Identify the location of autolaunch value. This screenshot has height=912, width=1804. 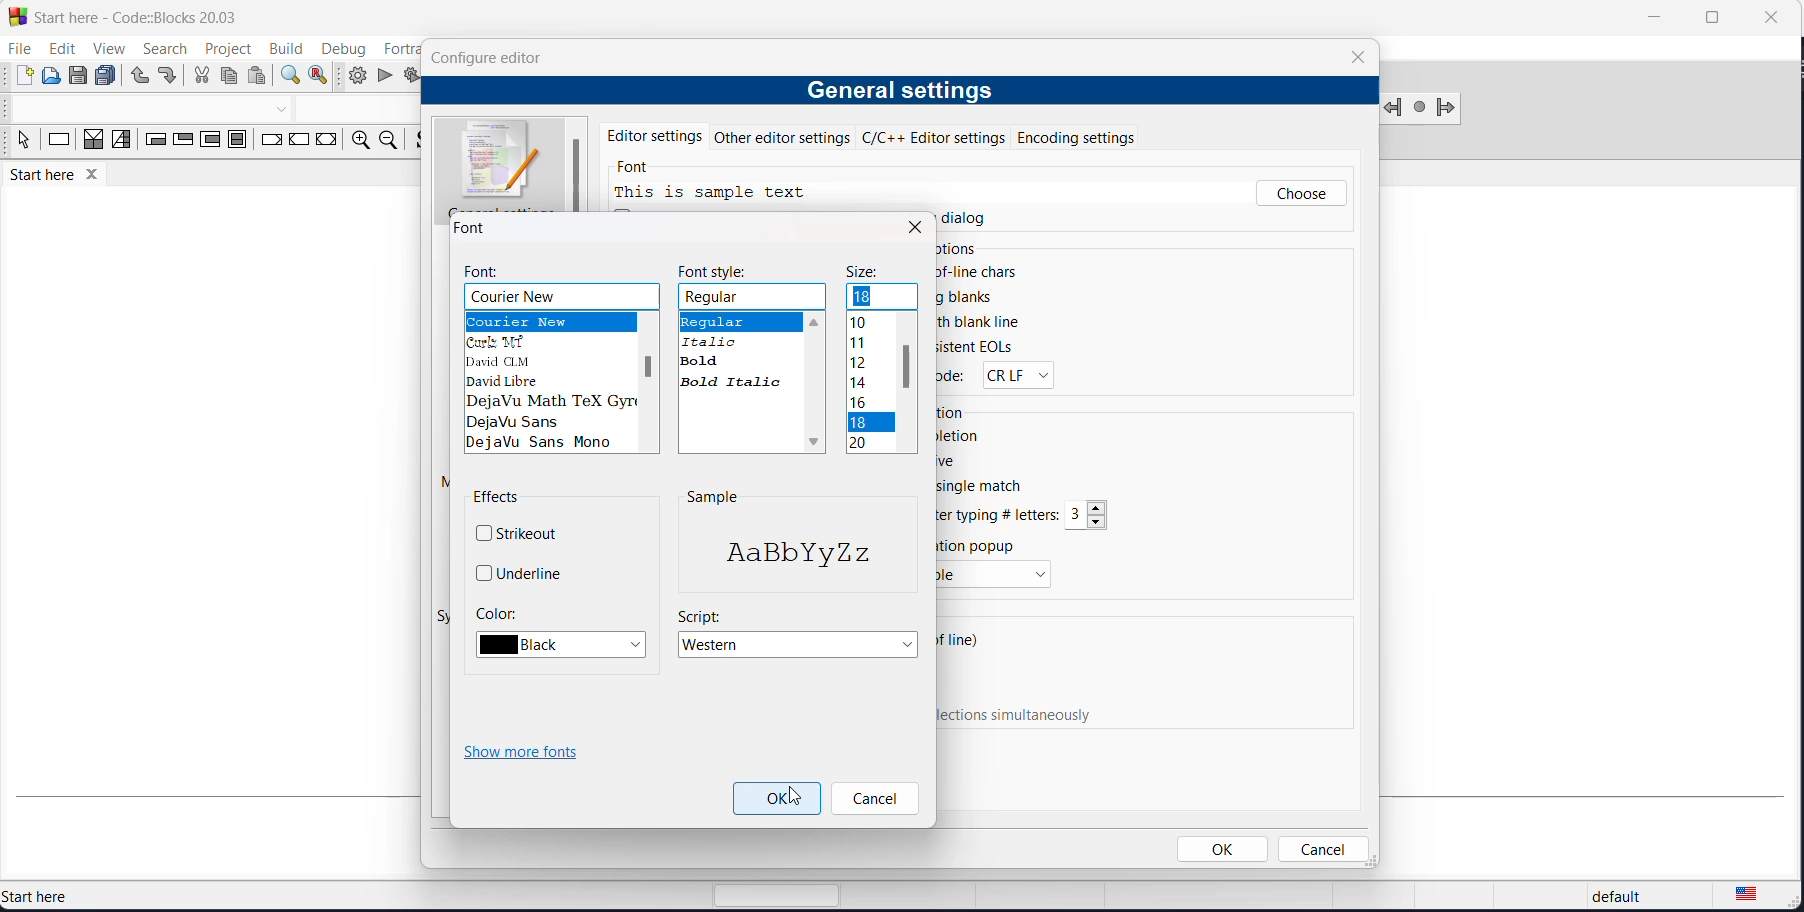
(1077, 516).